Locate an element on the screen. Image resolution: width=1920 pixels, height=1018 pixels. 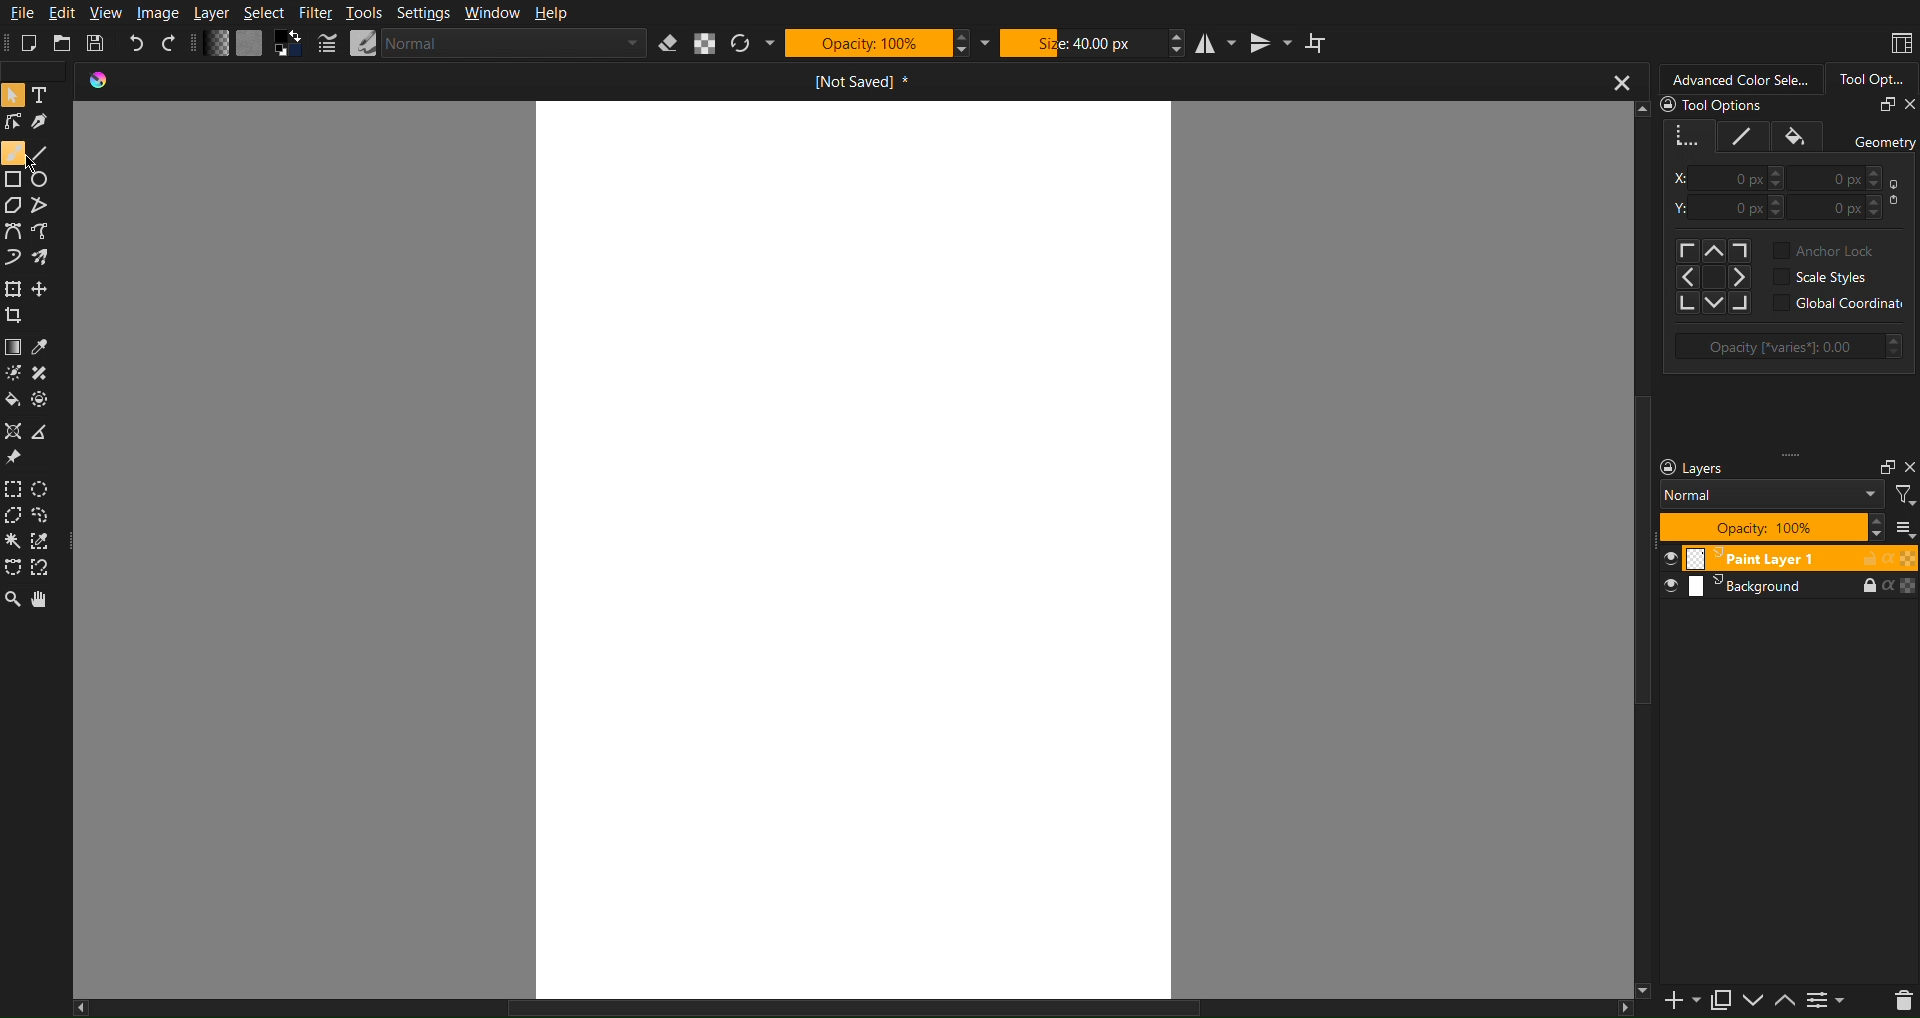
Selection Tools is located at coordinates (13, 570).